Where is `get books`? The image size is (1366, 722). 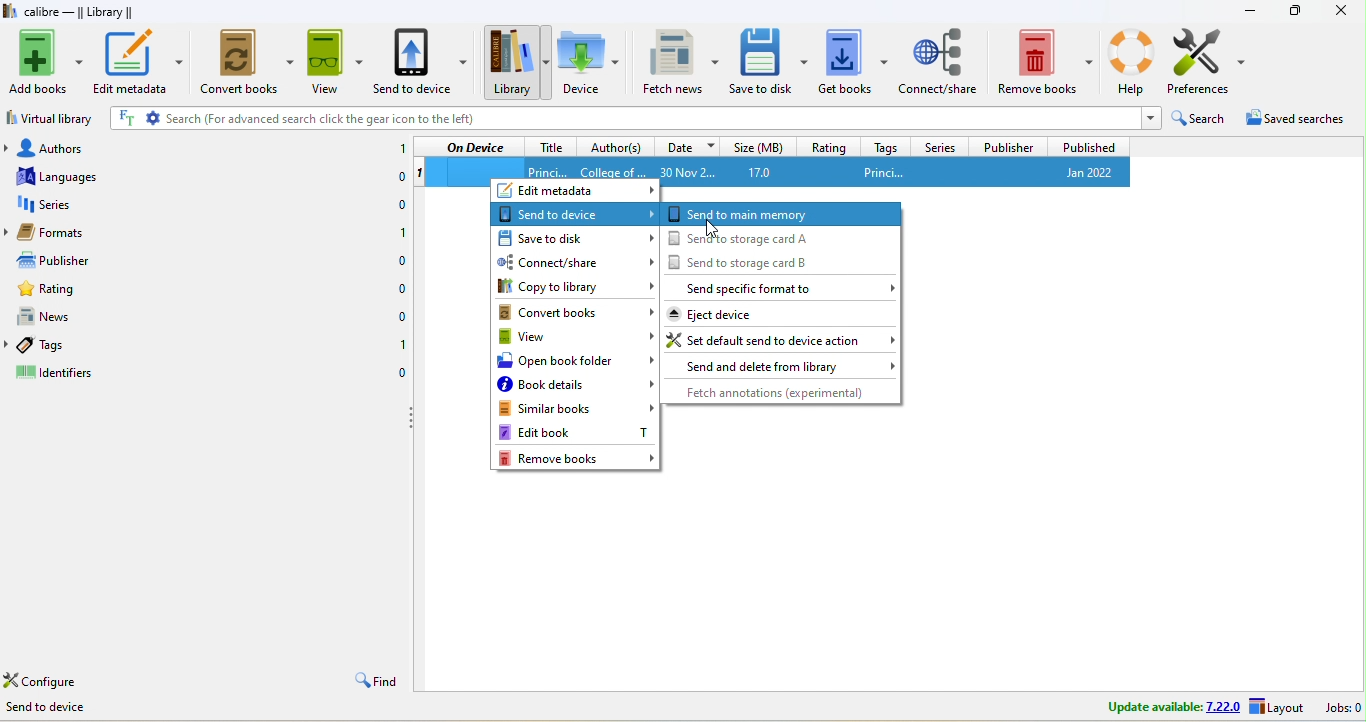
get books is located at coordinates (853, 60).